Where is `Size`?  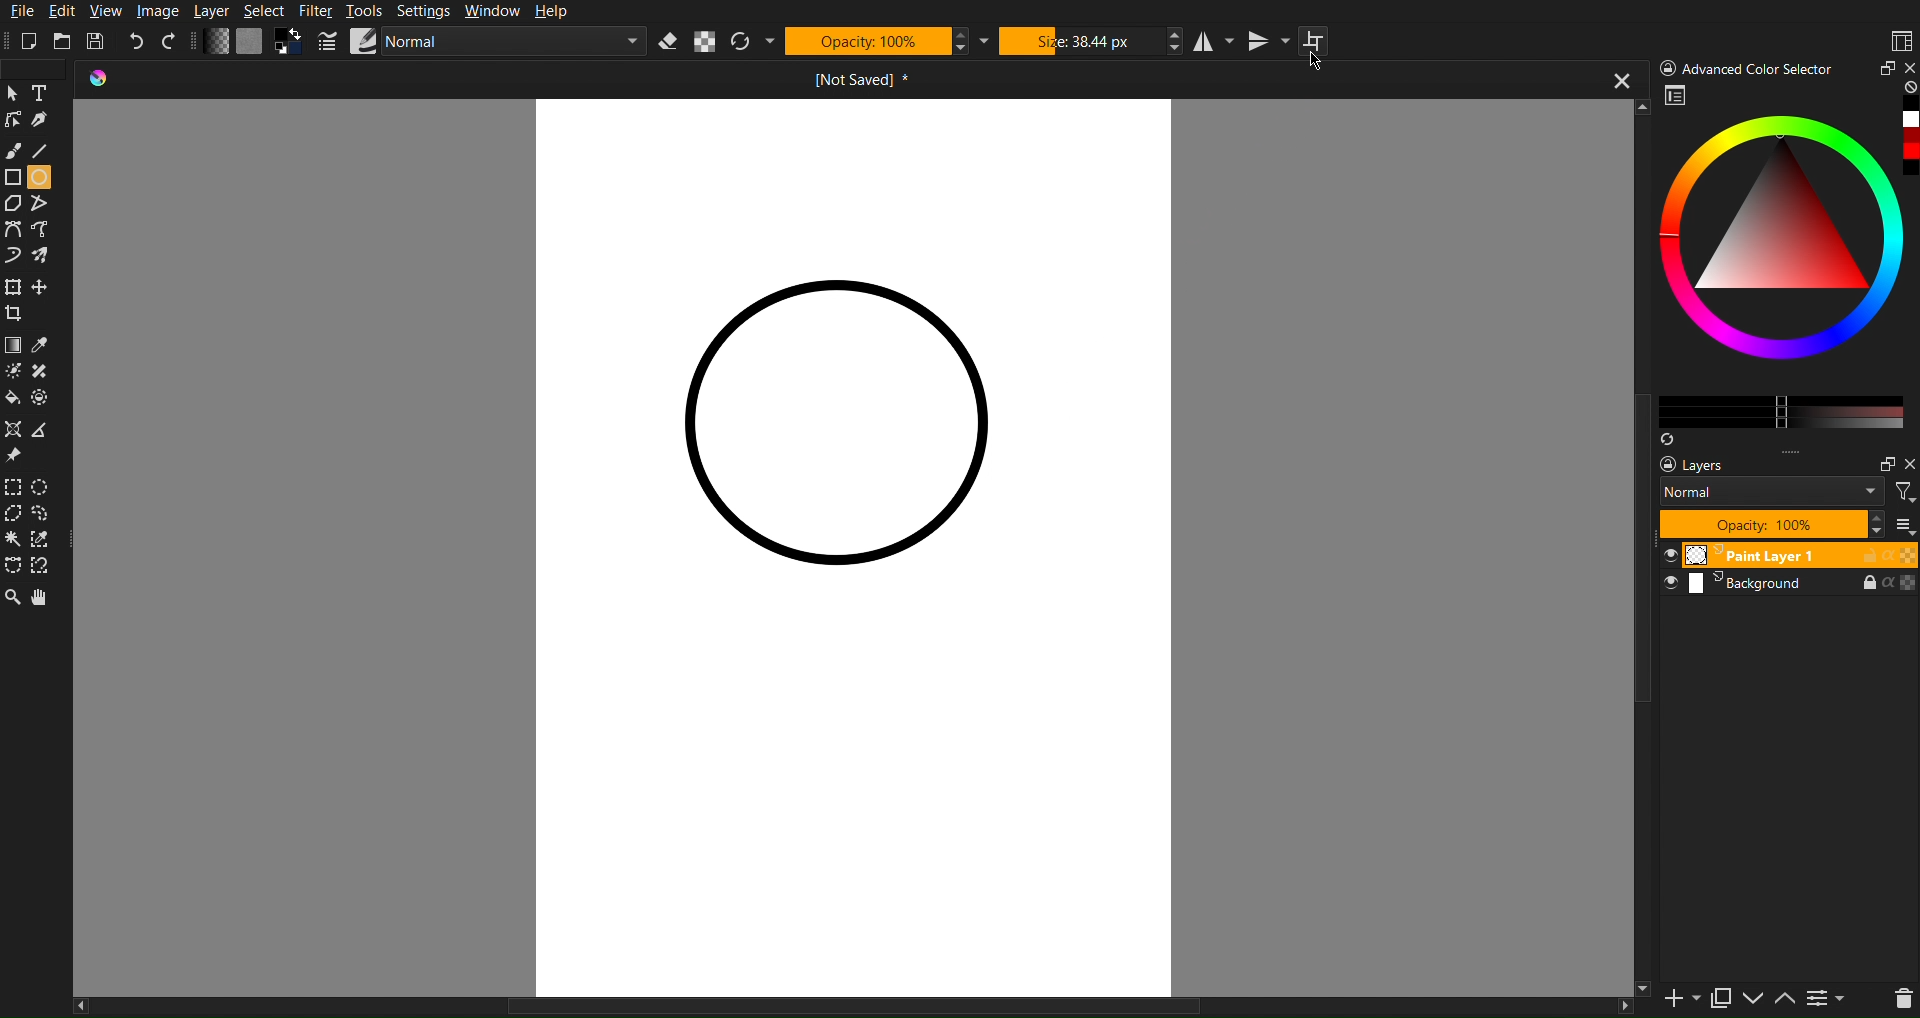
Size is located at coordinates (1079, 42).